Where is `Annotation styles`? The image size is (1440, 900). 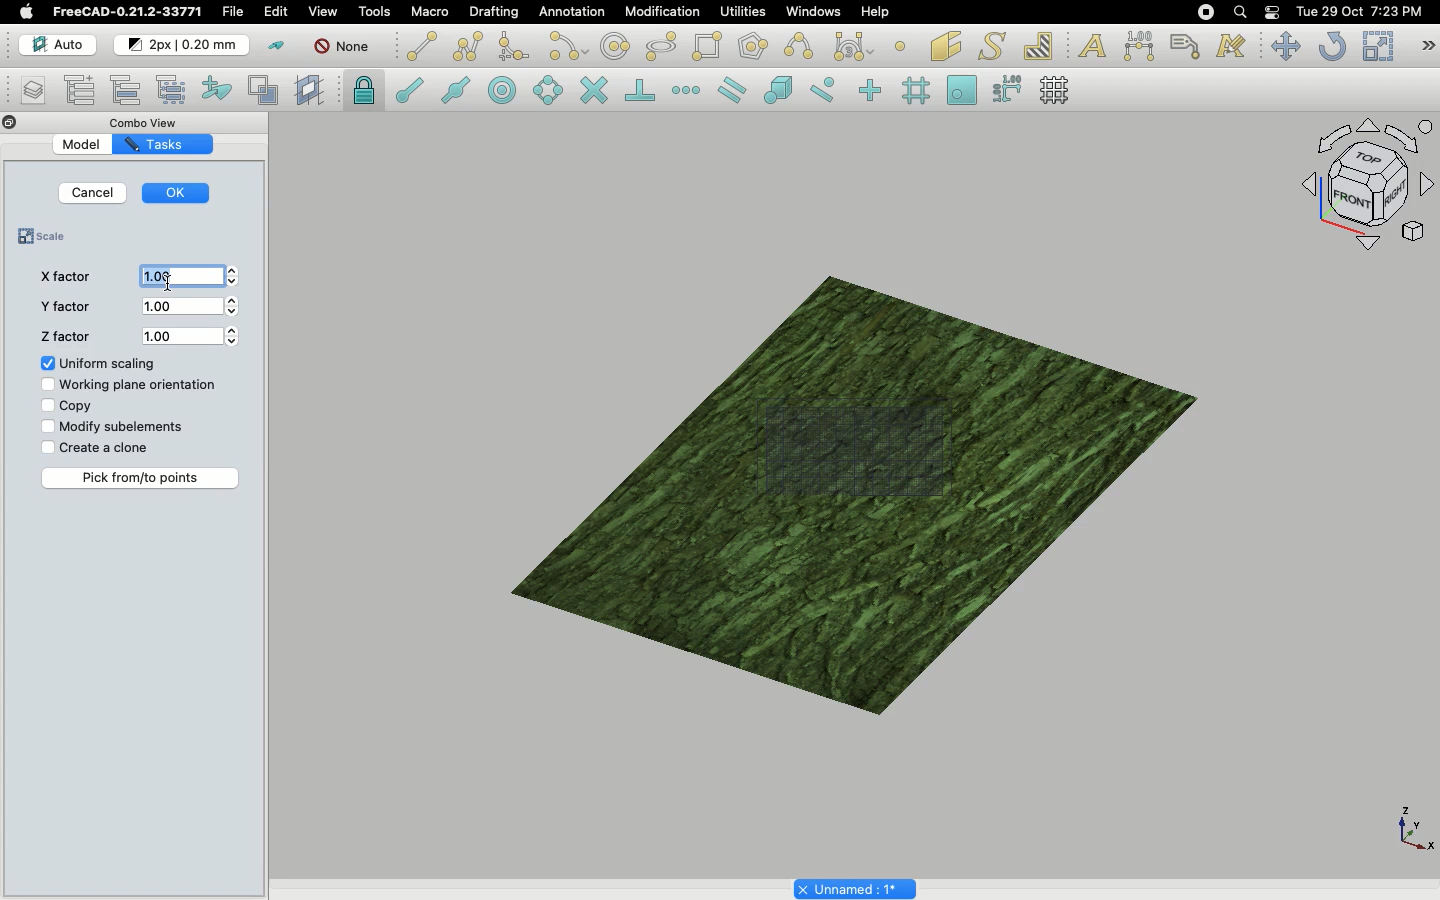 Annotation styles is located at coordinates (1230, 48).